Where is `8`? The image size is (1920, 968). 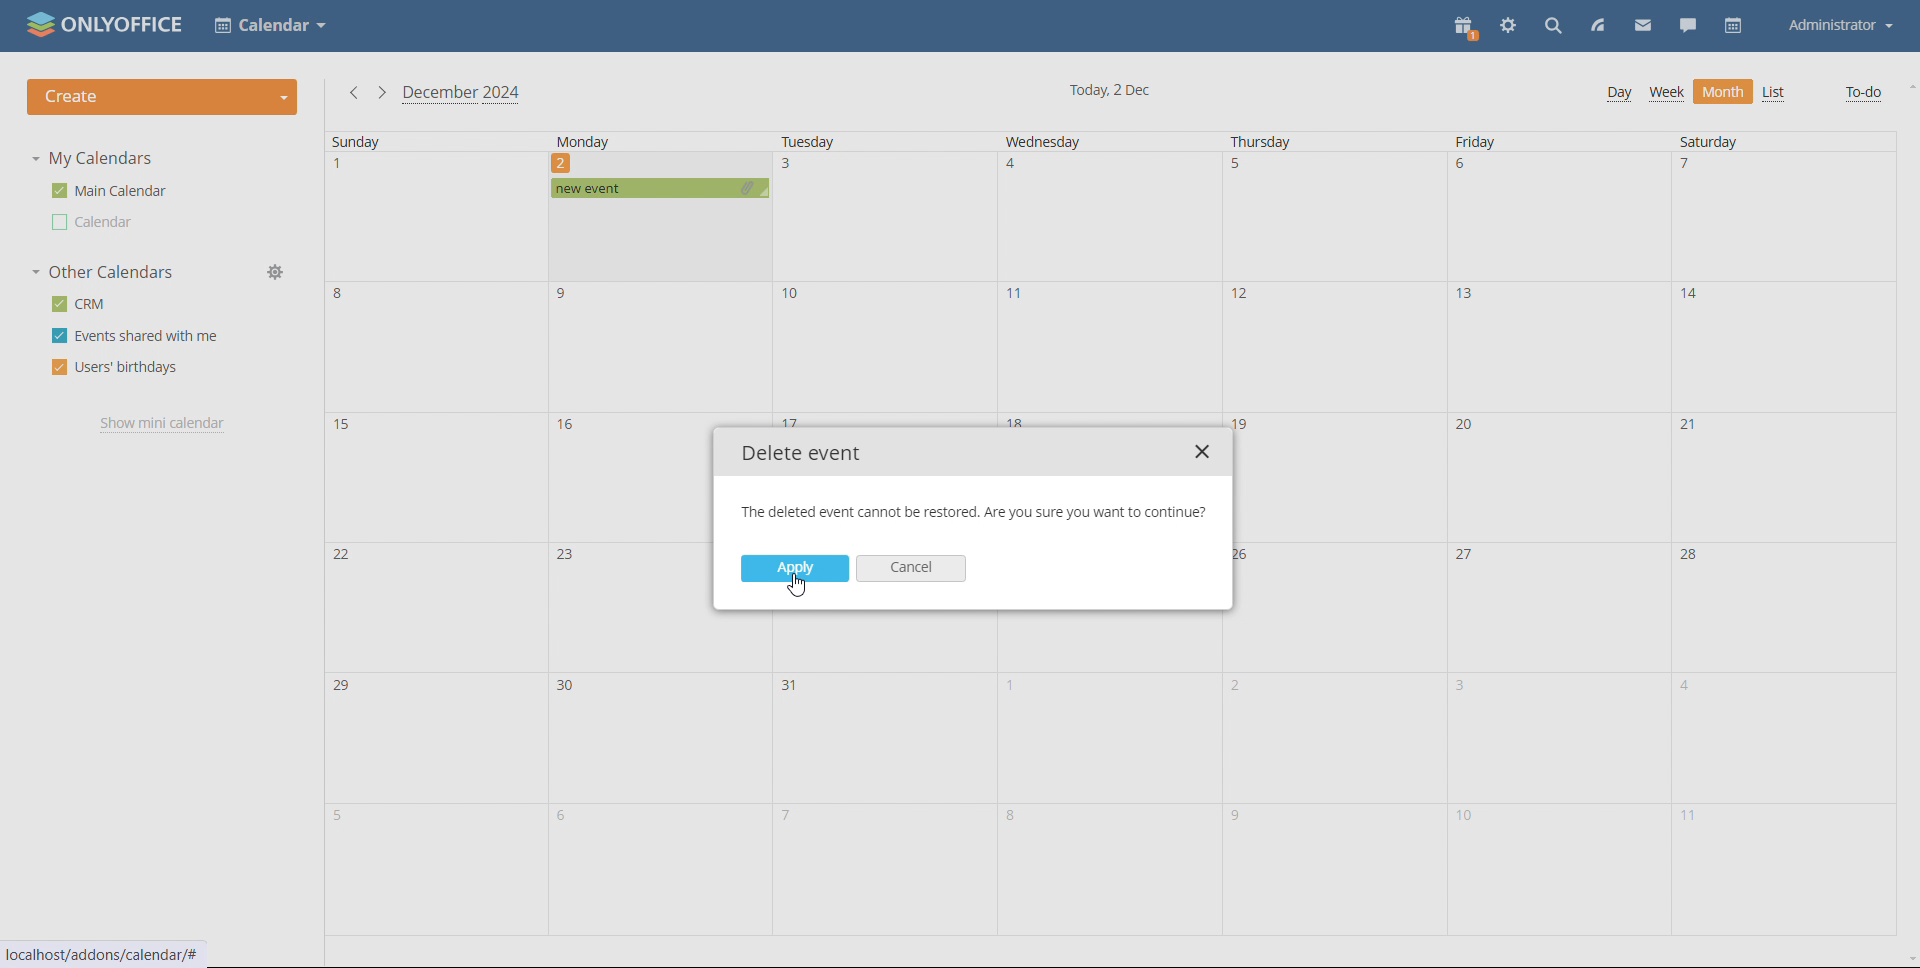
8 is located at coordinates (347, 299).